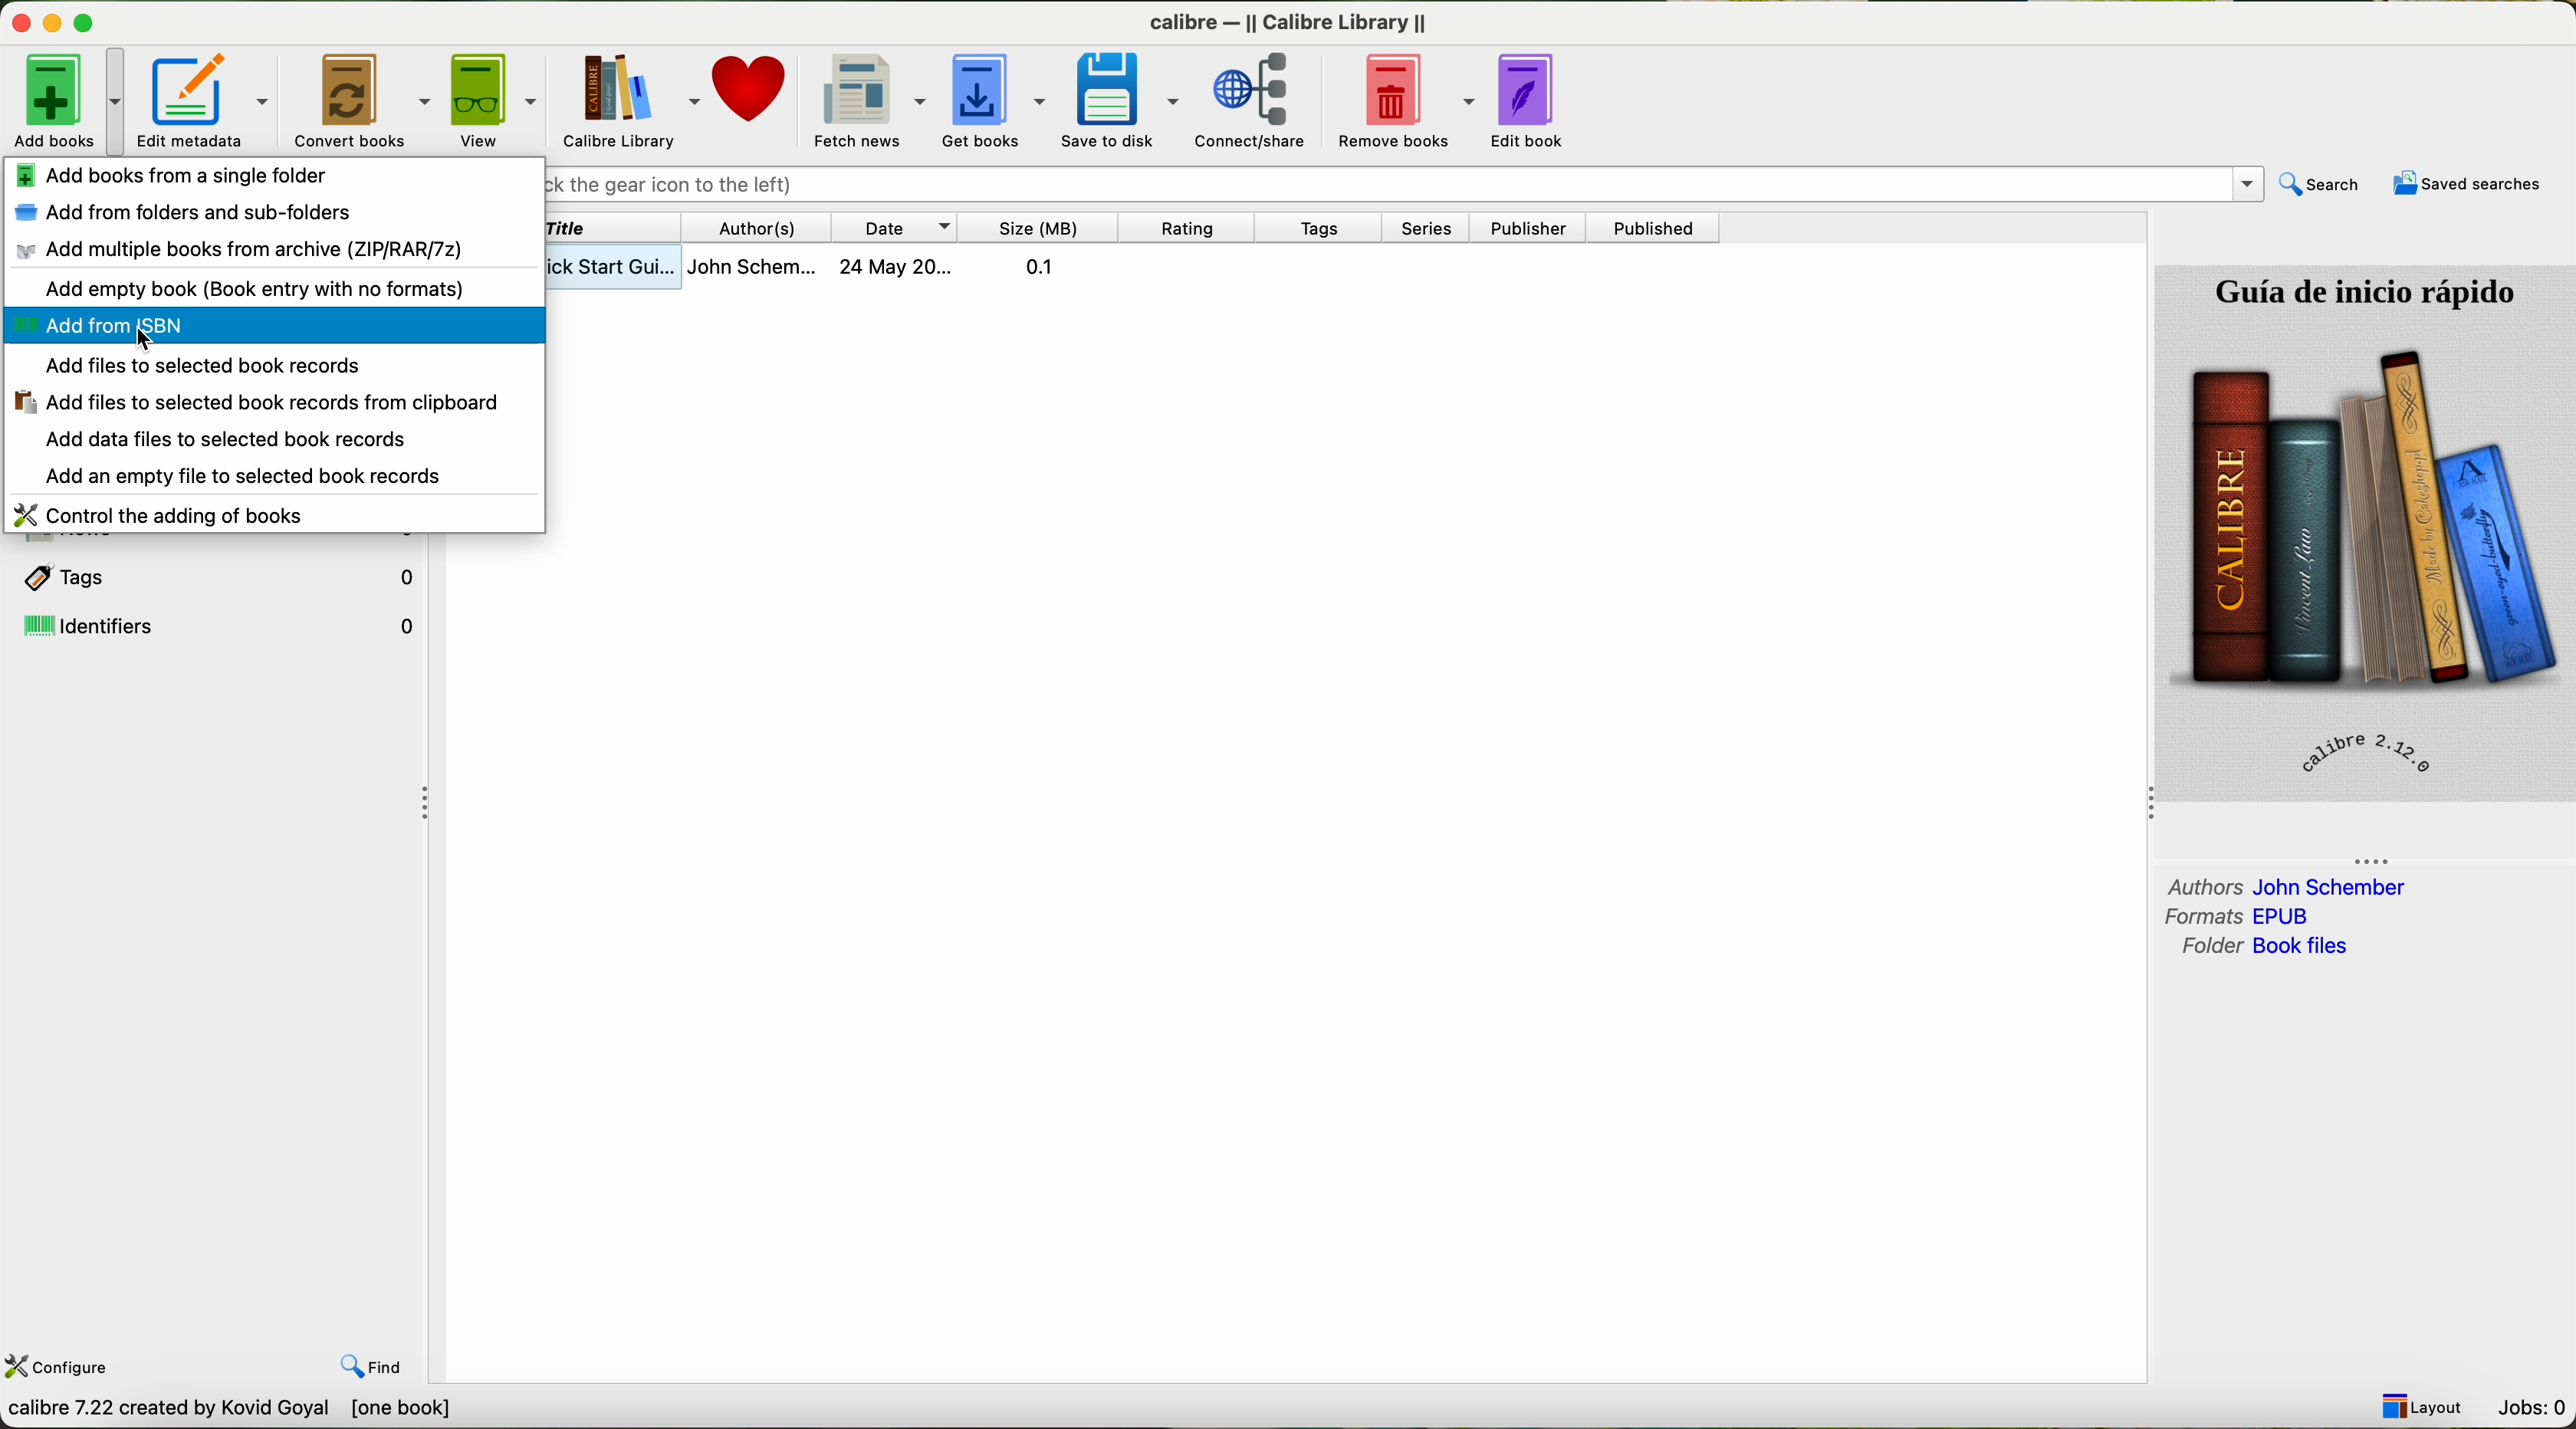  What do you see at coordinates (633, 99) in the screenshot?
I see `Calibre library` at bounding box center [633, 99].